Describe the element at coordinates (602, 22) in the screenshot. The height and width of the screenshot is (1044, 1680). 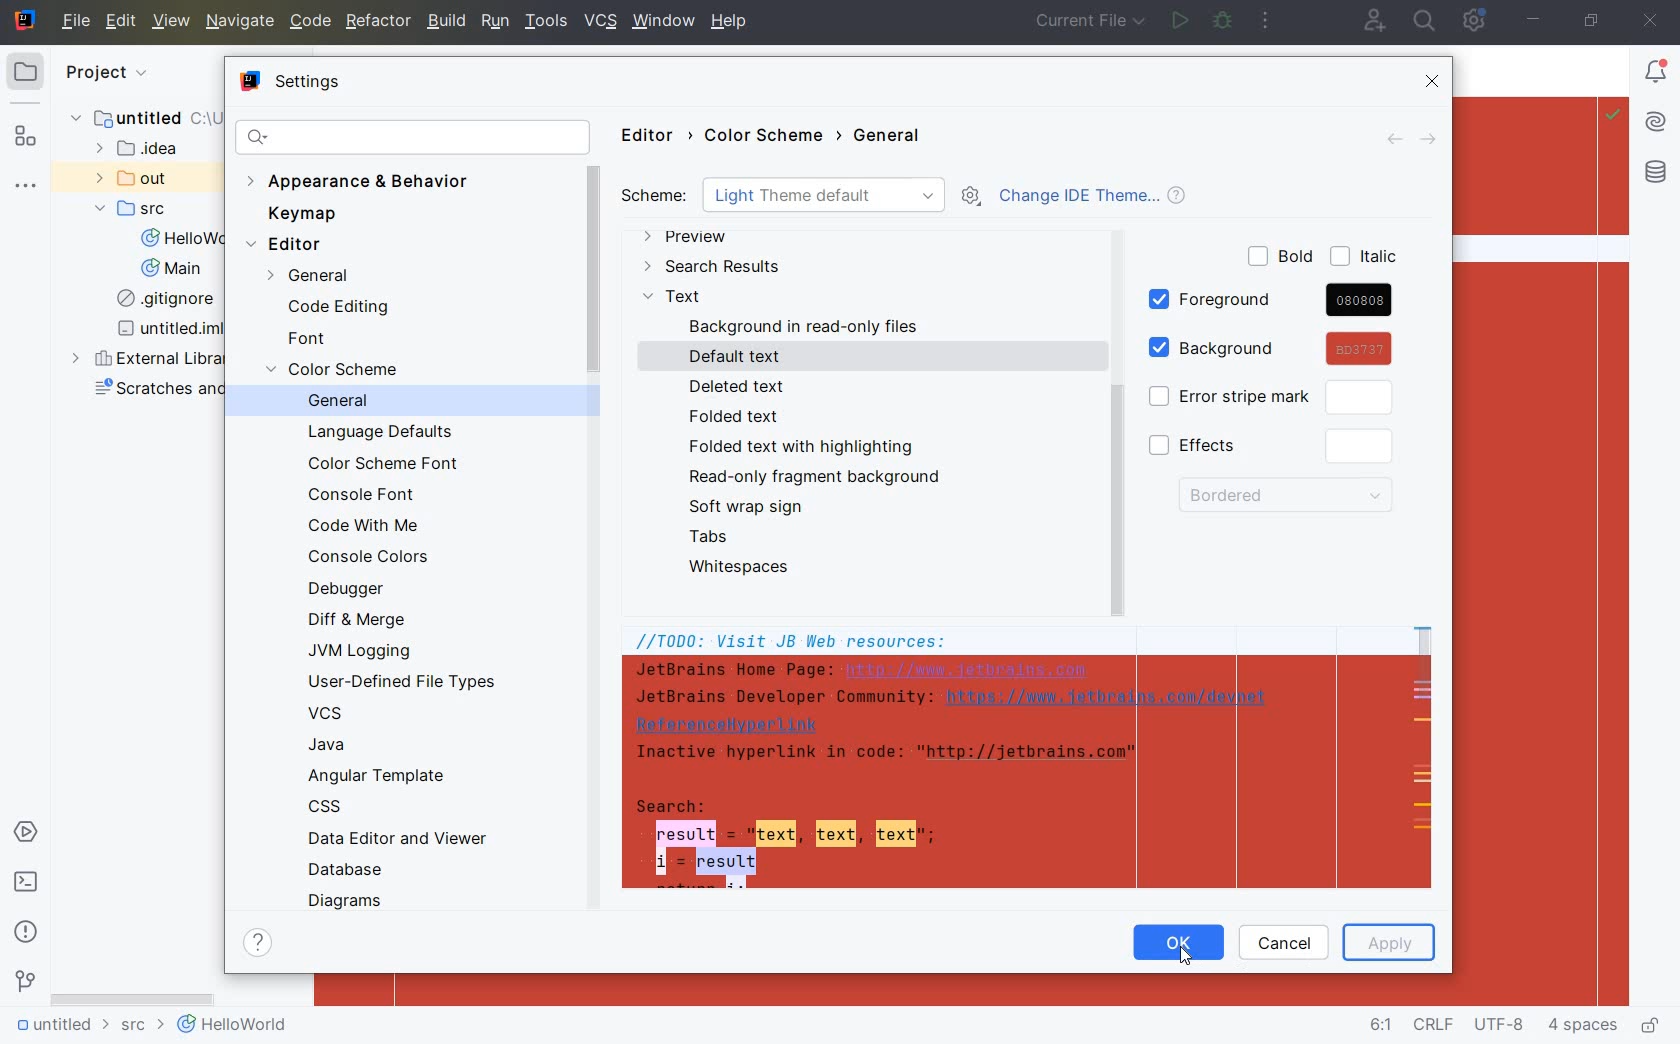
I see `VCS` at that location.